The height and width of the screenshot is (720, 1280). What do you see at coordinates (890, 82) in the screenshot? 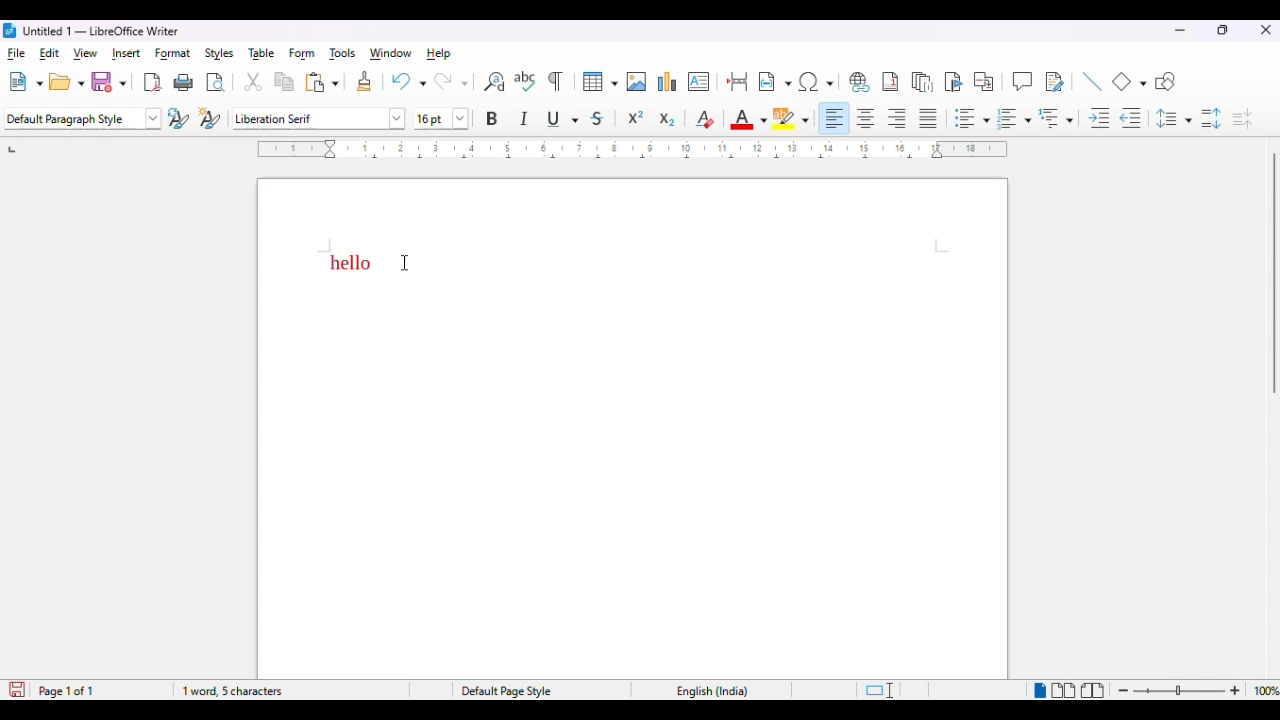
I see `insert footnote` at bounding box center [890, 82].